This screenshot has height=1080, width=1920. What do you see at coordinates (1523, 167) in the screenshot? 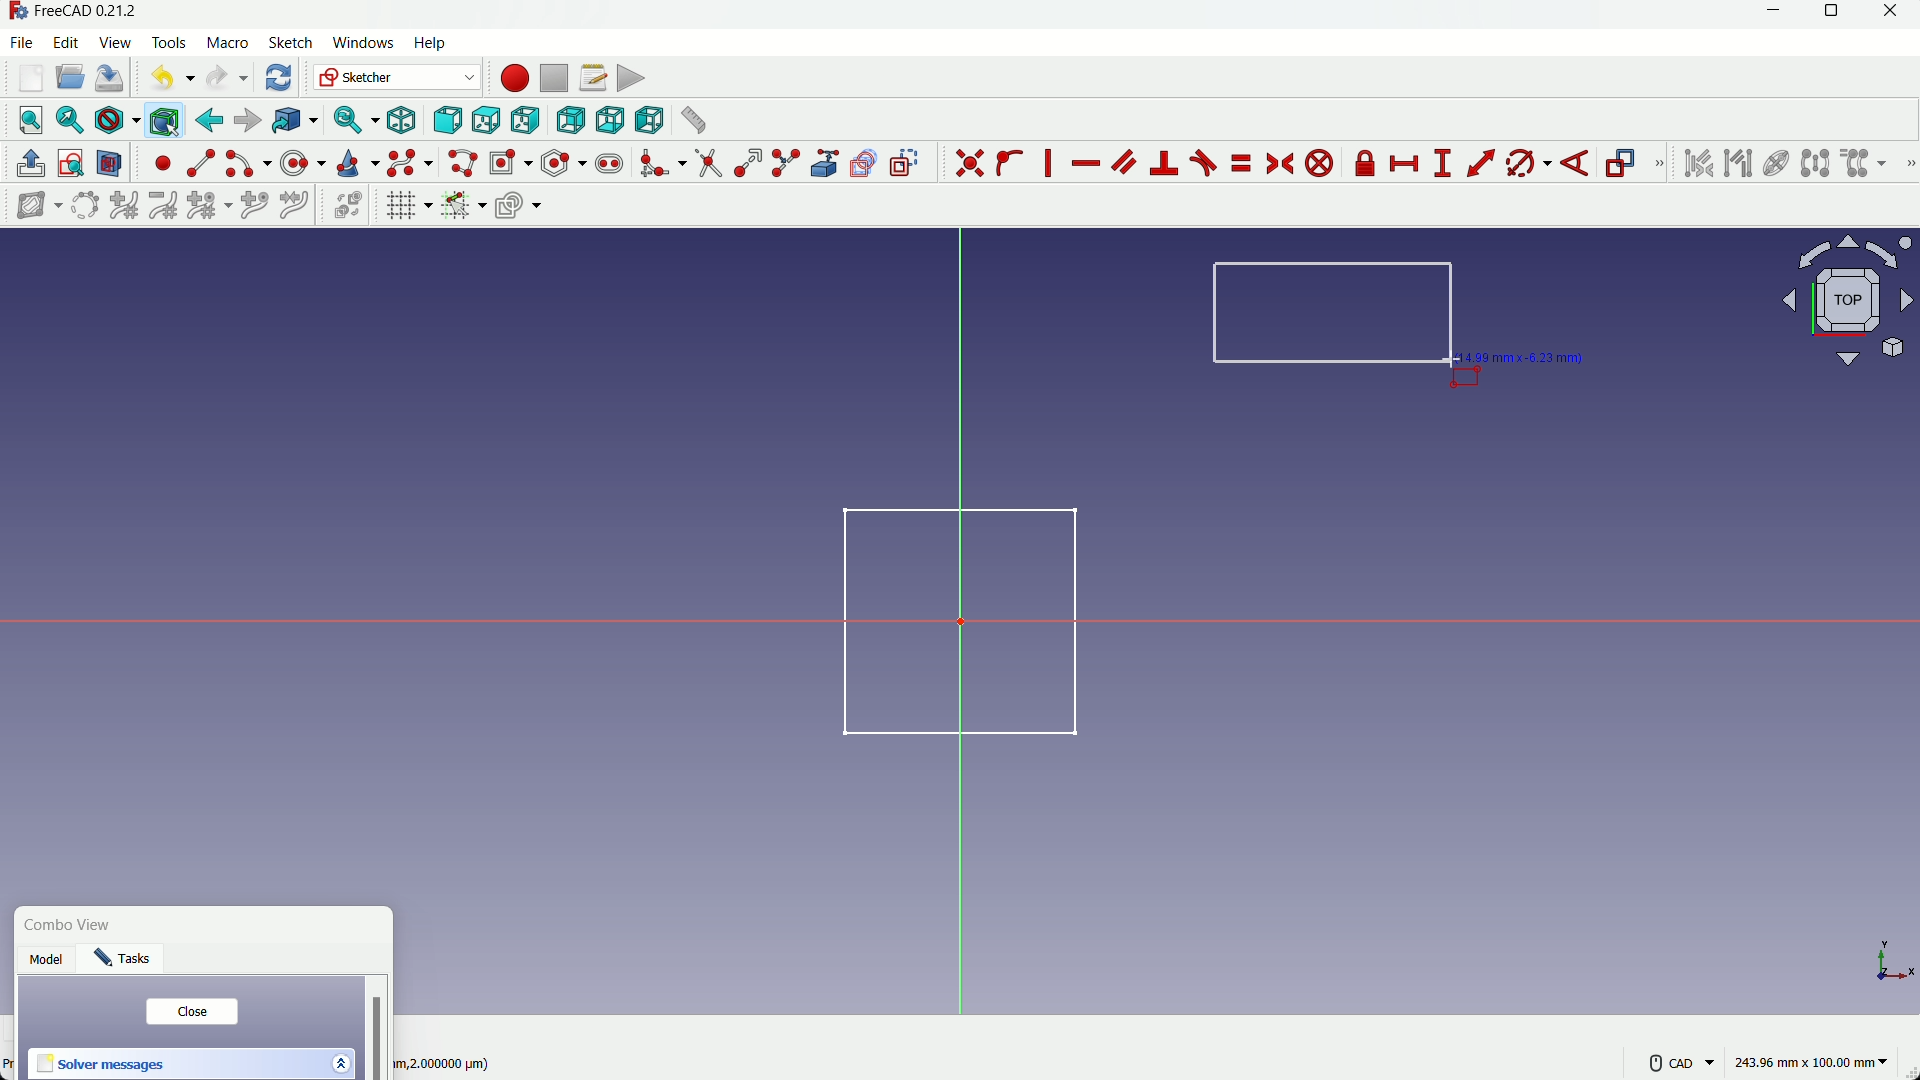
I see `constraint arc or circle` at bounding box center [1523, 167].